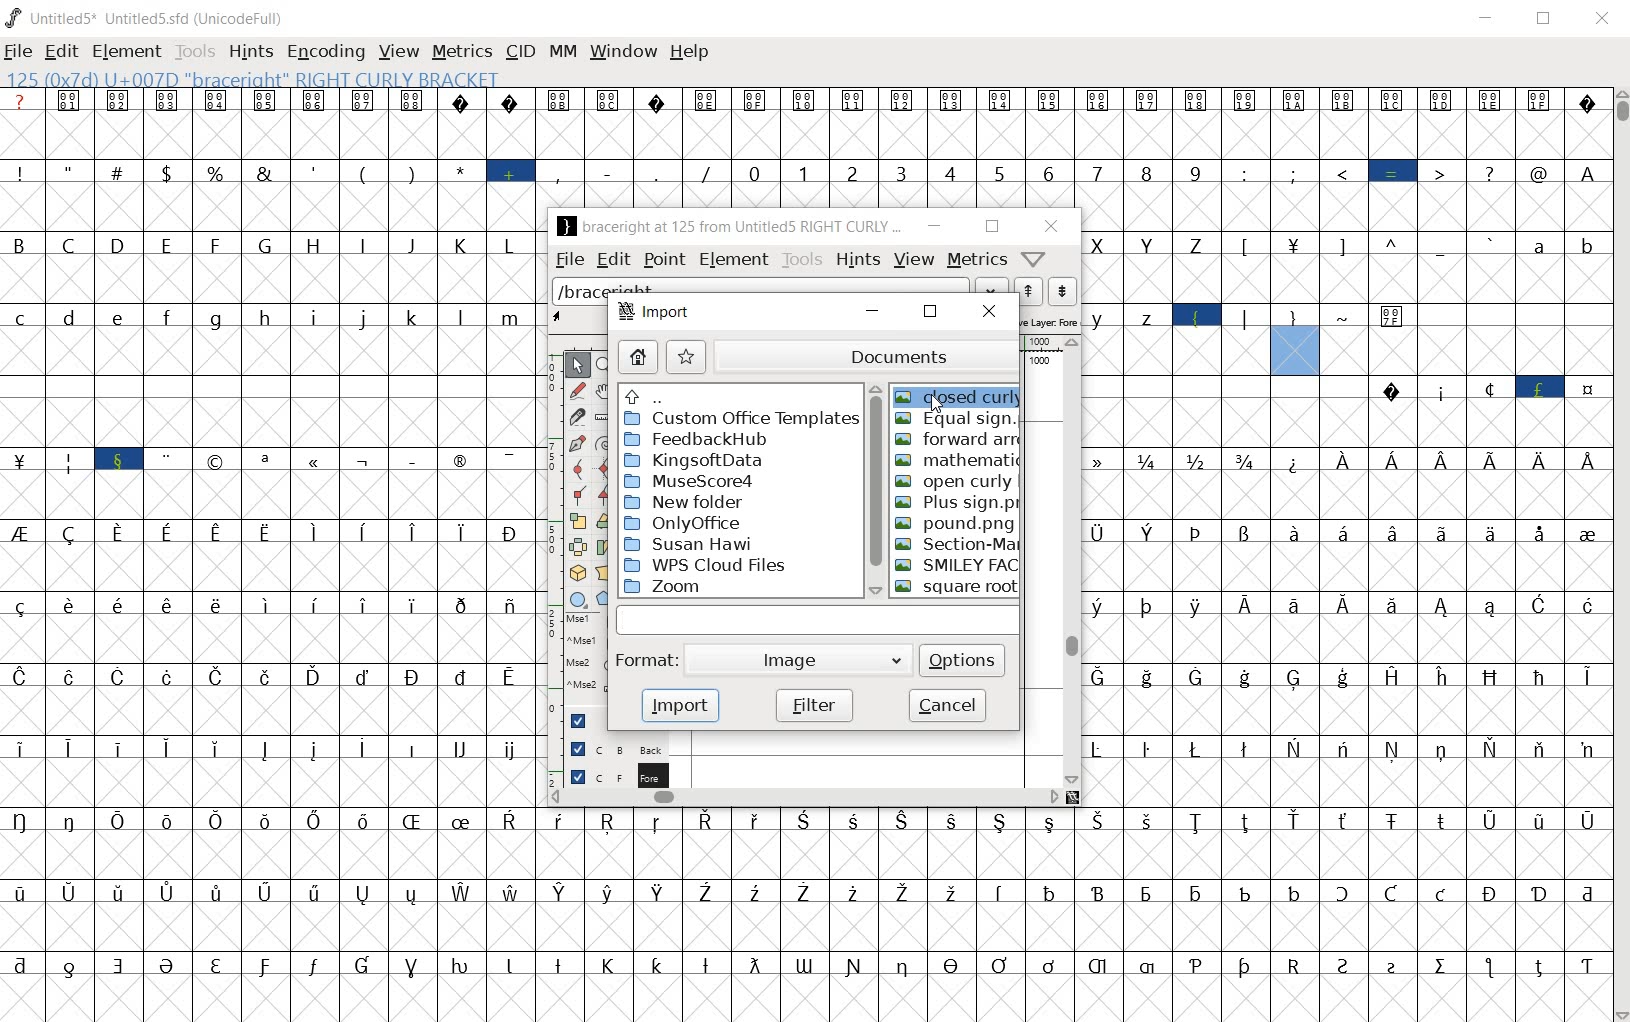  What do you see at coordinates (604, 599) in the screenshot?
I see `polygon or star` at bounding box center [604, 599].